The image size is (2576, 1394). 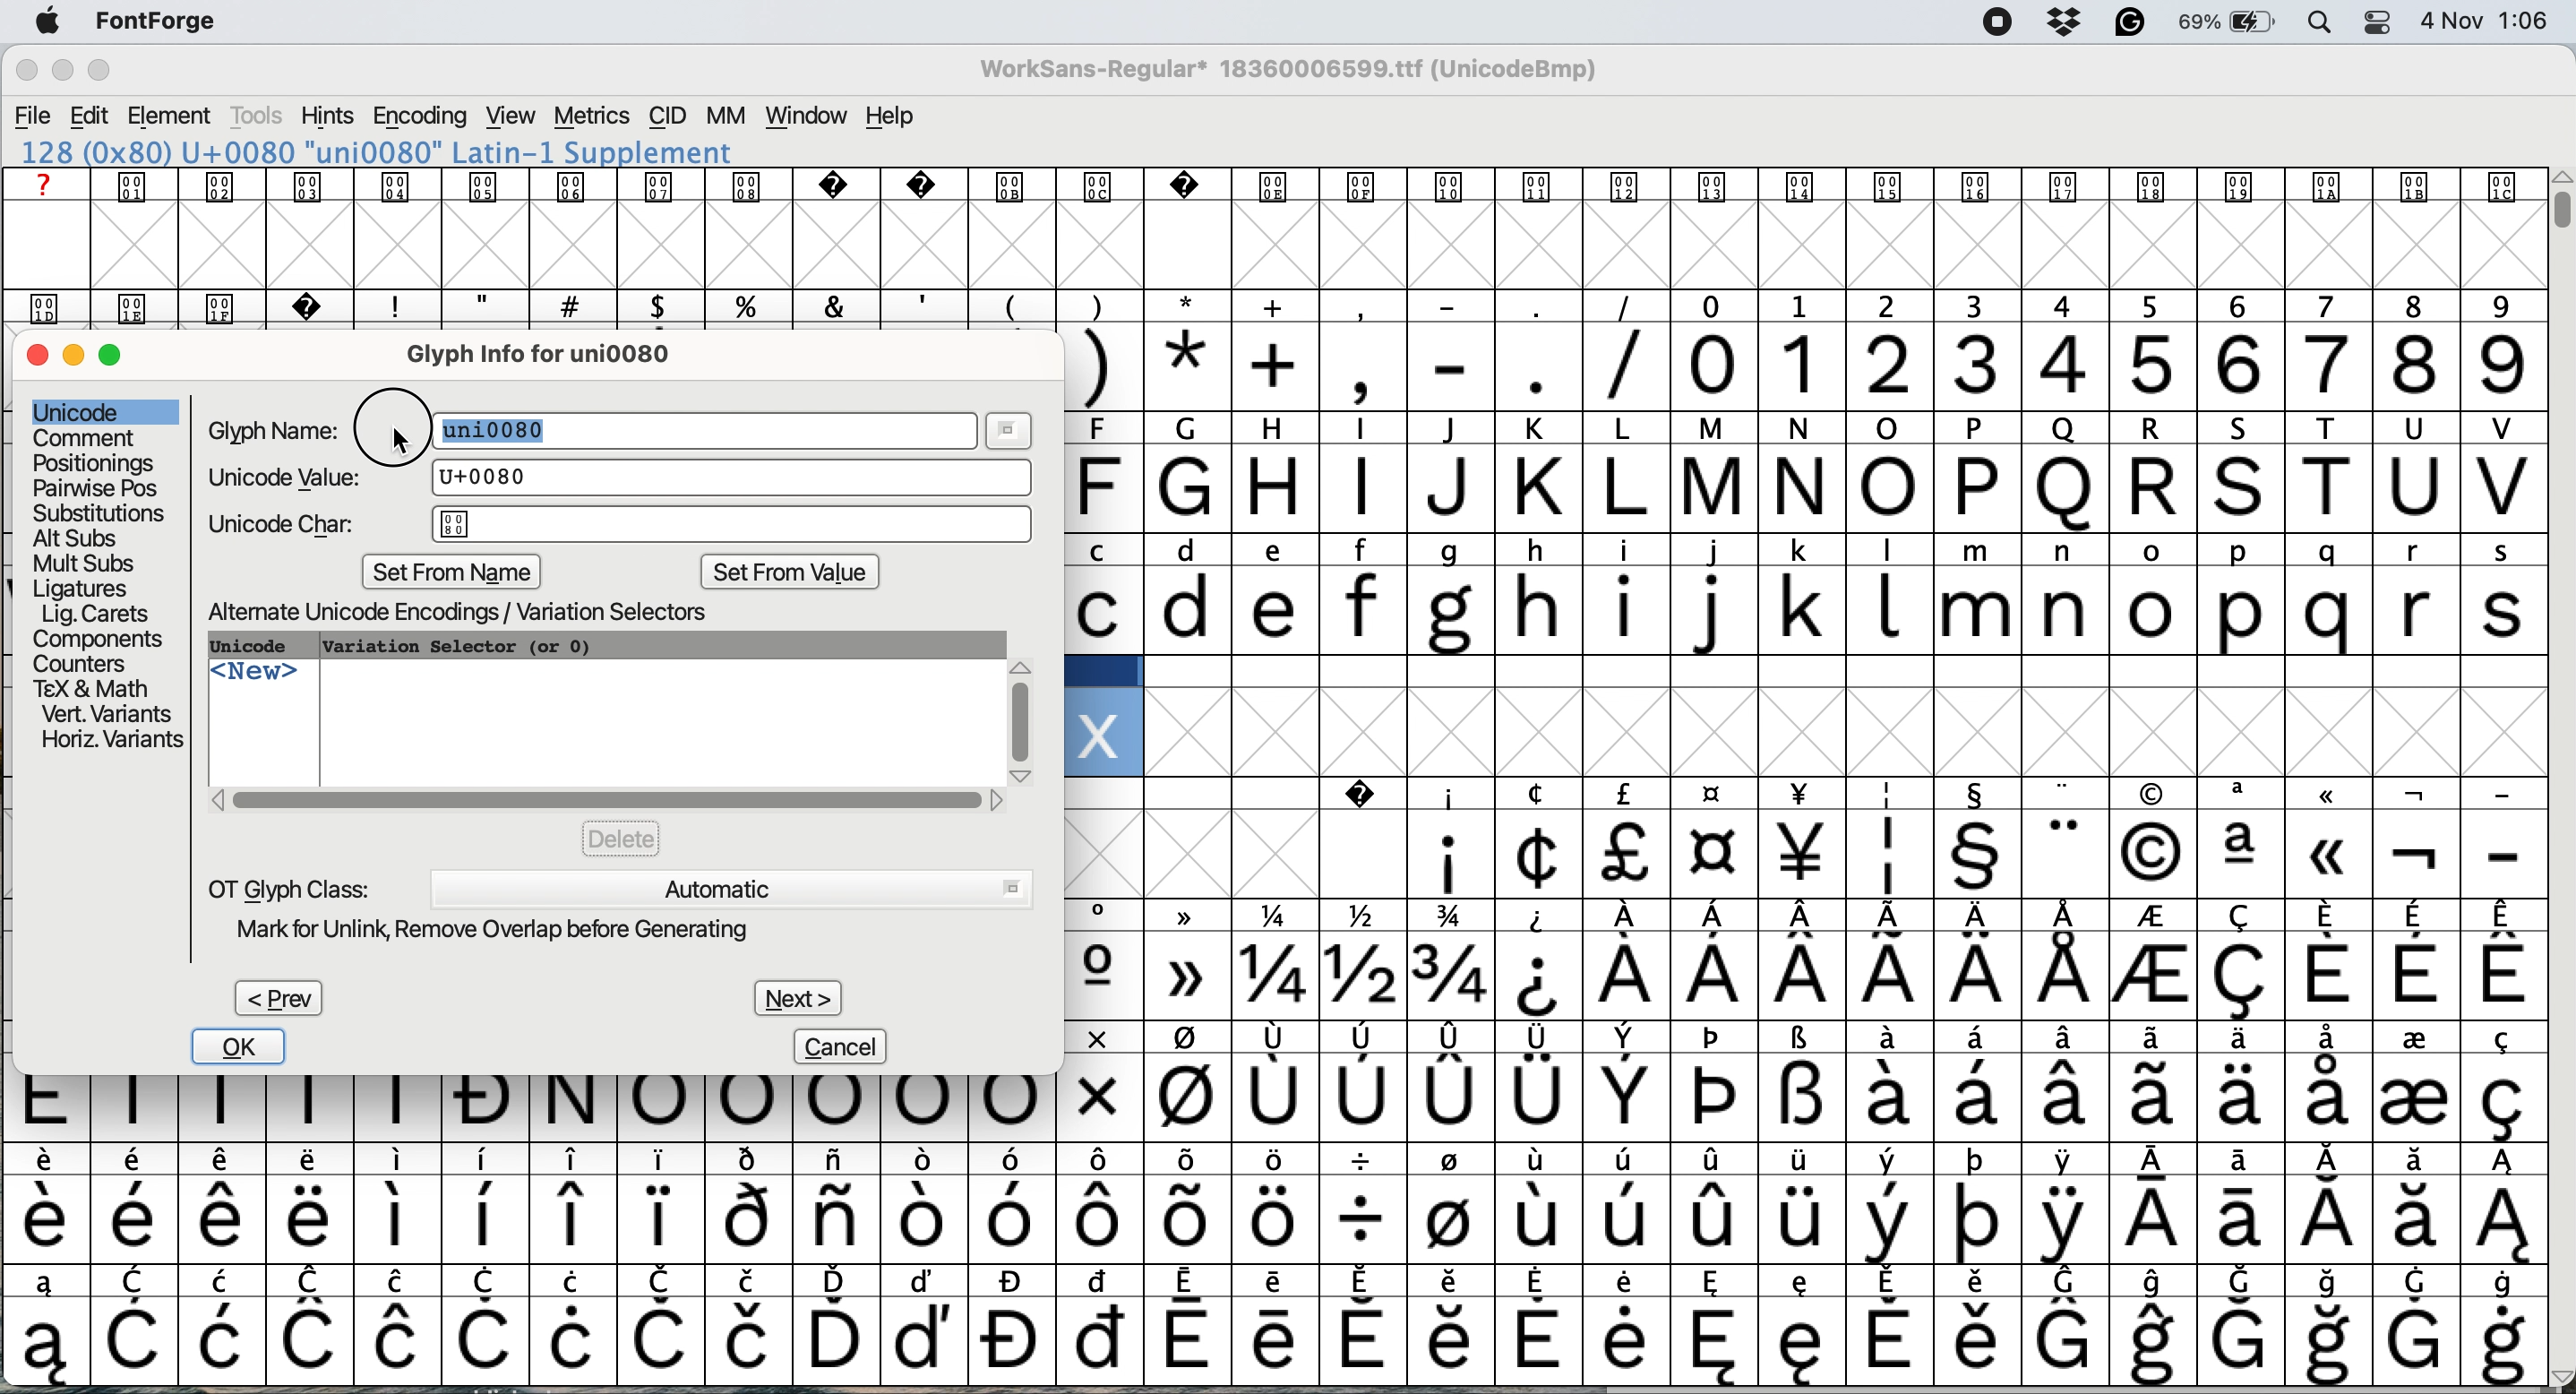 What do you see at coordinates (1274, 1161) in the screenshot?
I see `special characters` at bounding box center [1274, 1161].